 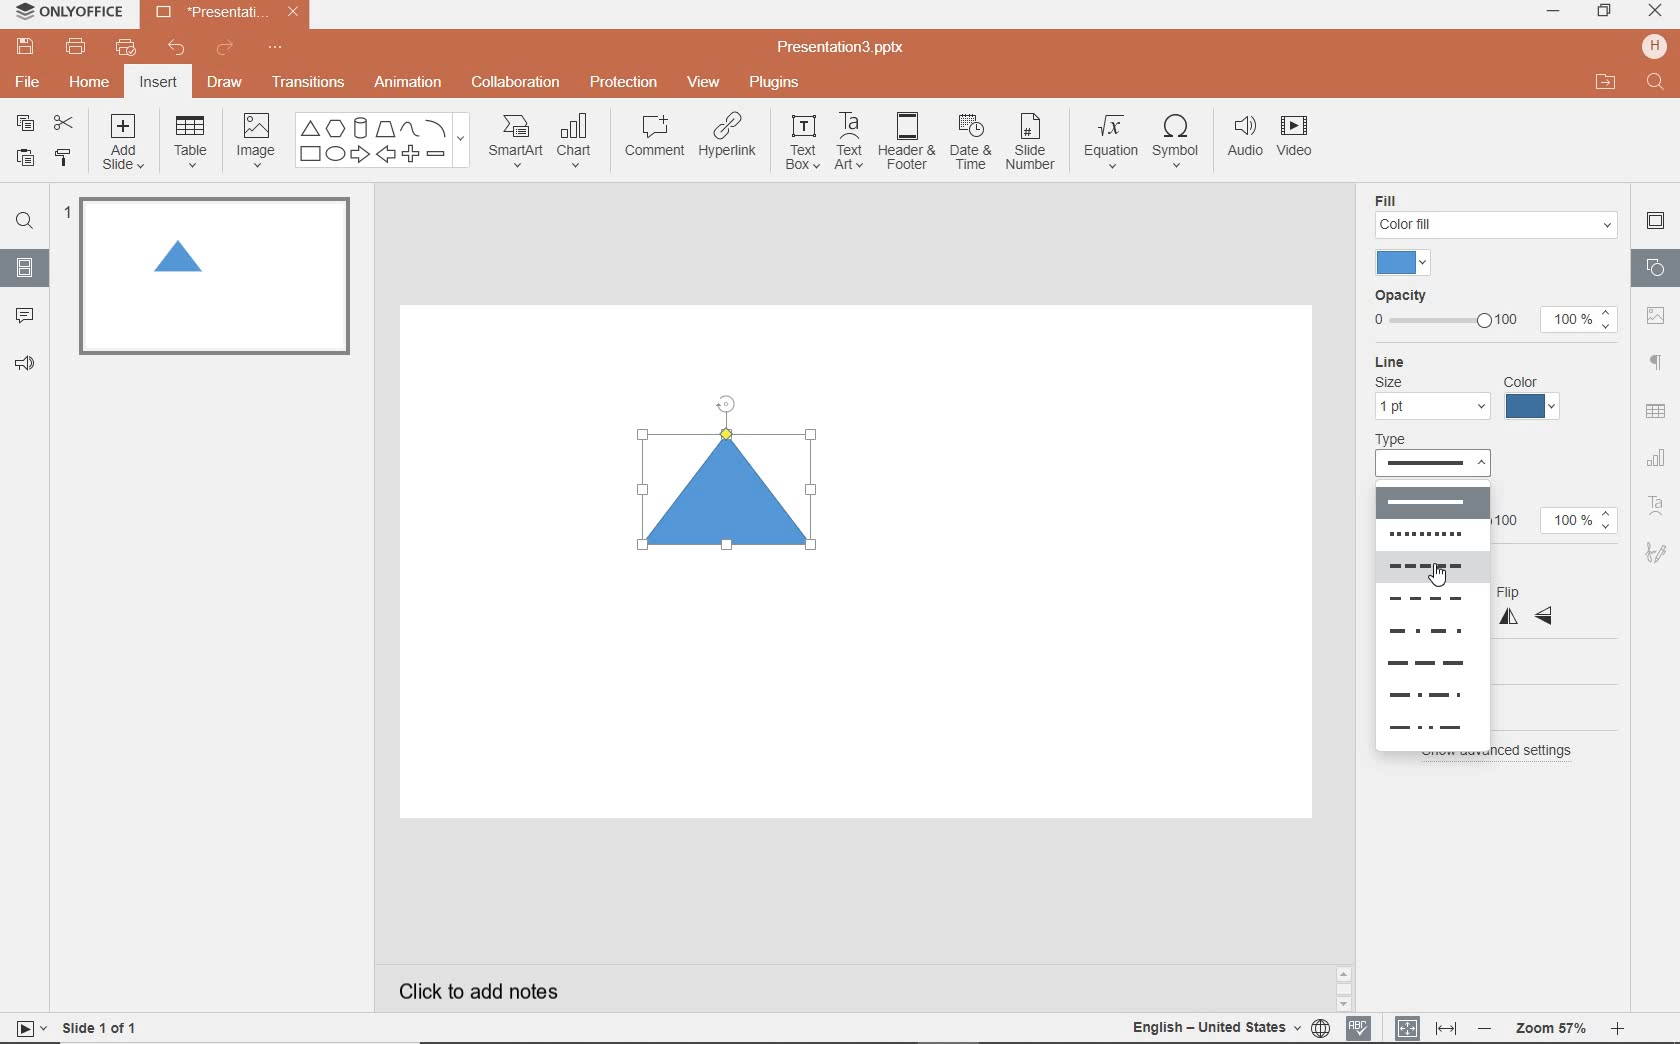 What do you see at coordinates (1656, 411) in the screenshot?
I see `TABLE SETTINGS` at bounding box center [1656, 411].